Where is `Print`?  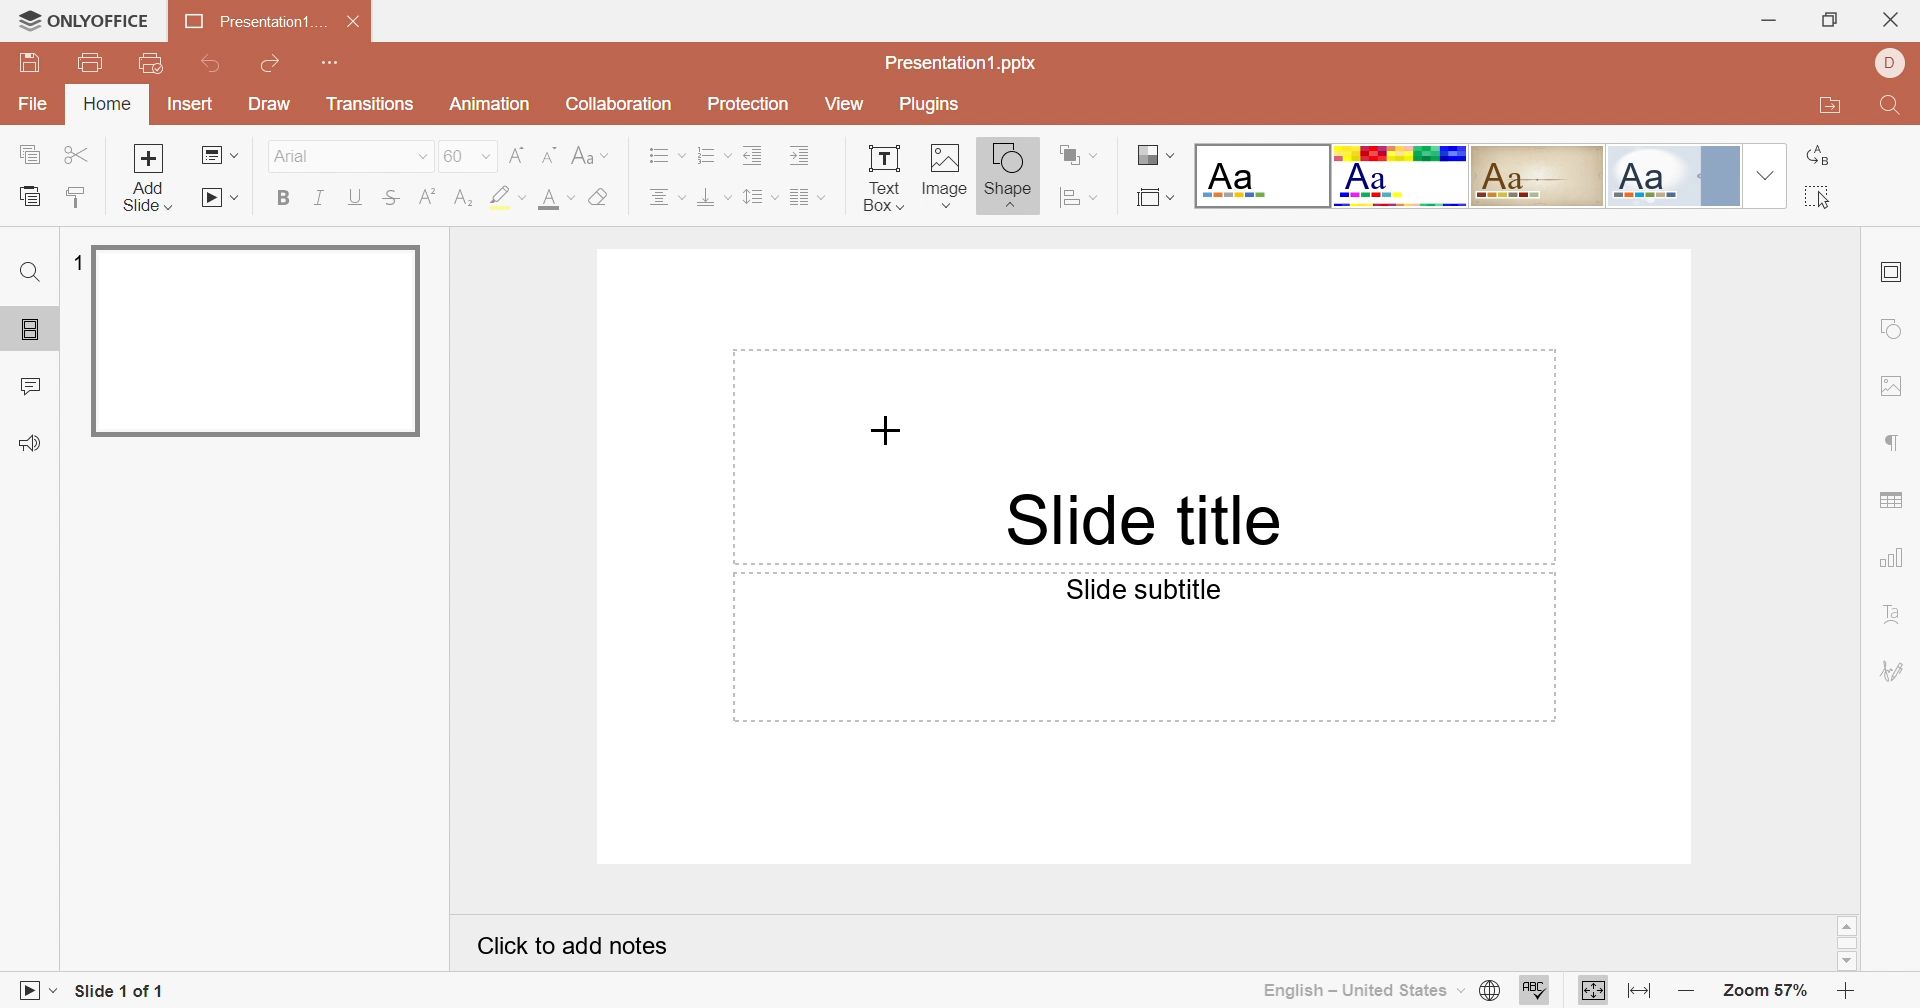 Print is located at coordinates (91, 63).